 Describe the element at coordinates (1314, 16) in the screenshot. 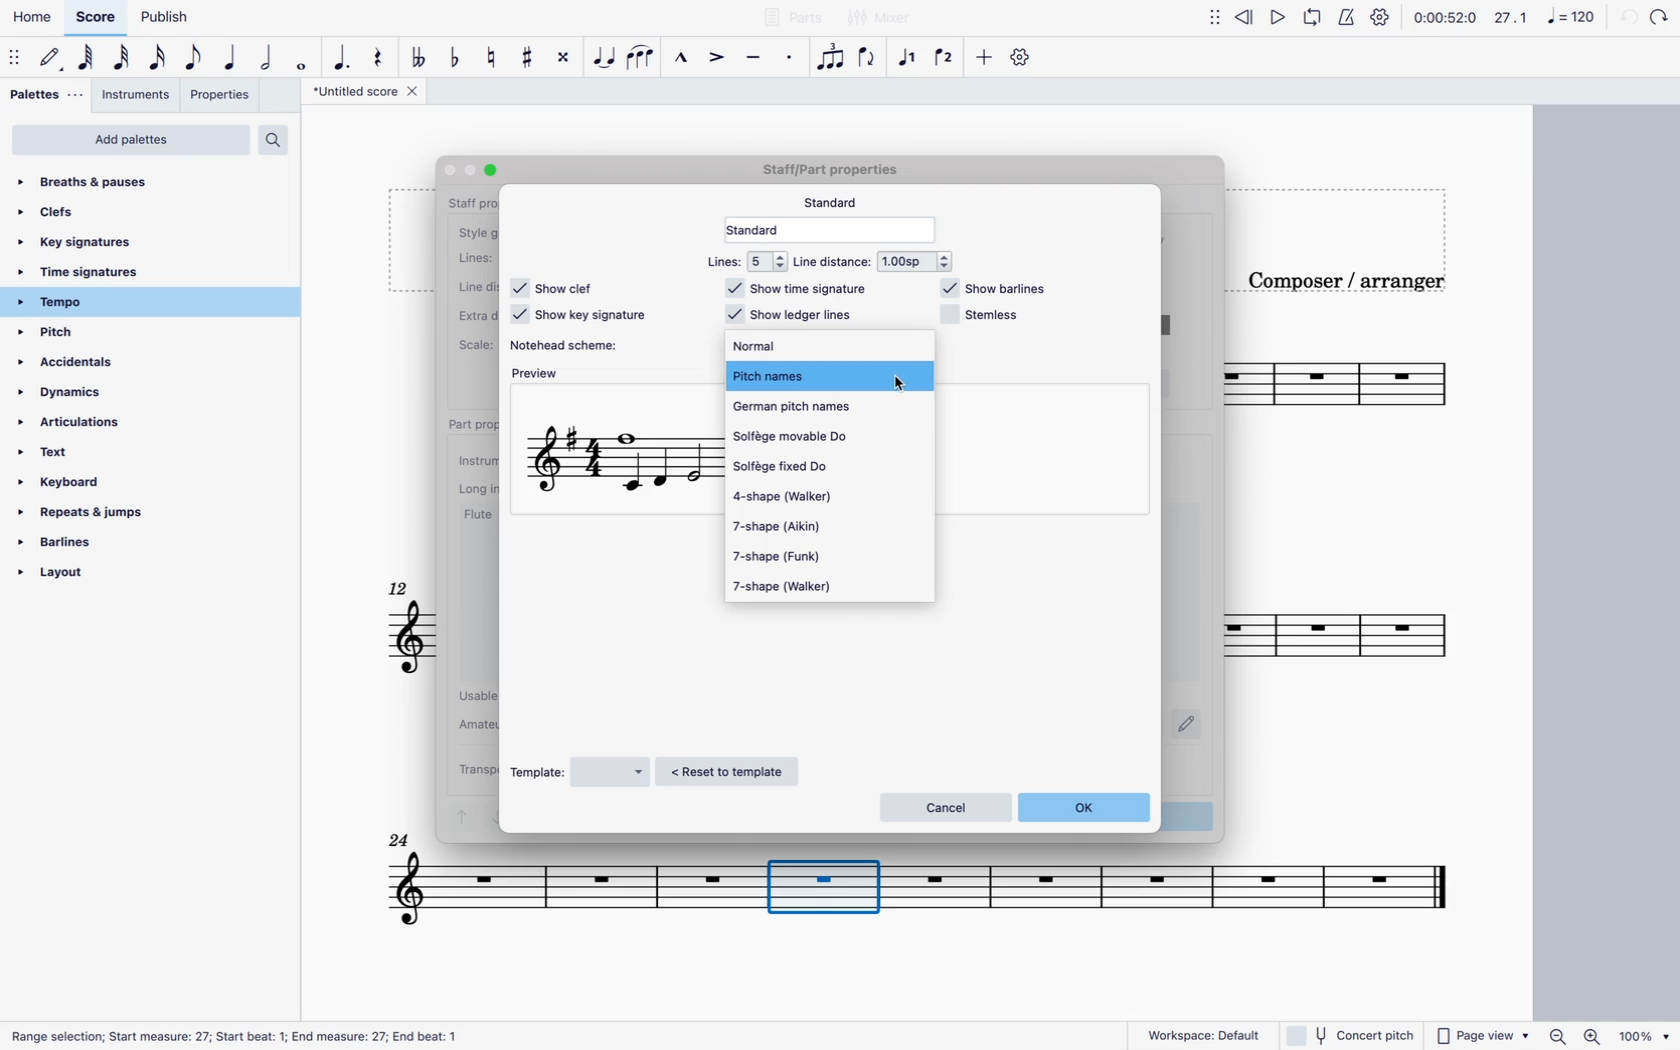

I see `loop playback` at that location.